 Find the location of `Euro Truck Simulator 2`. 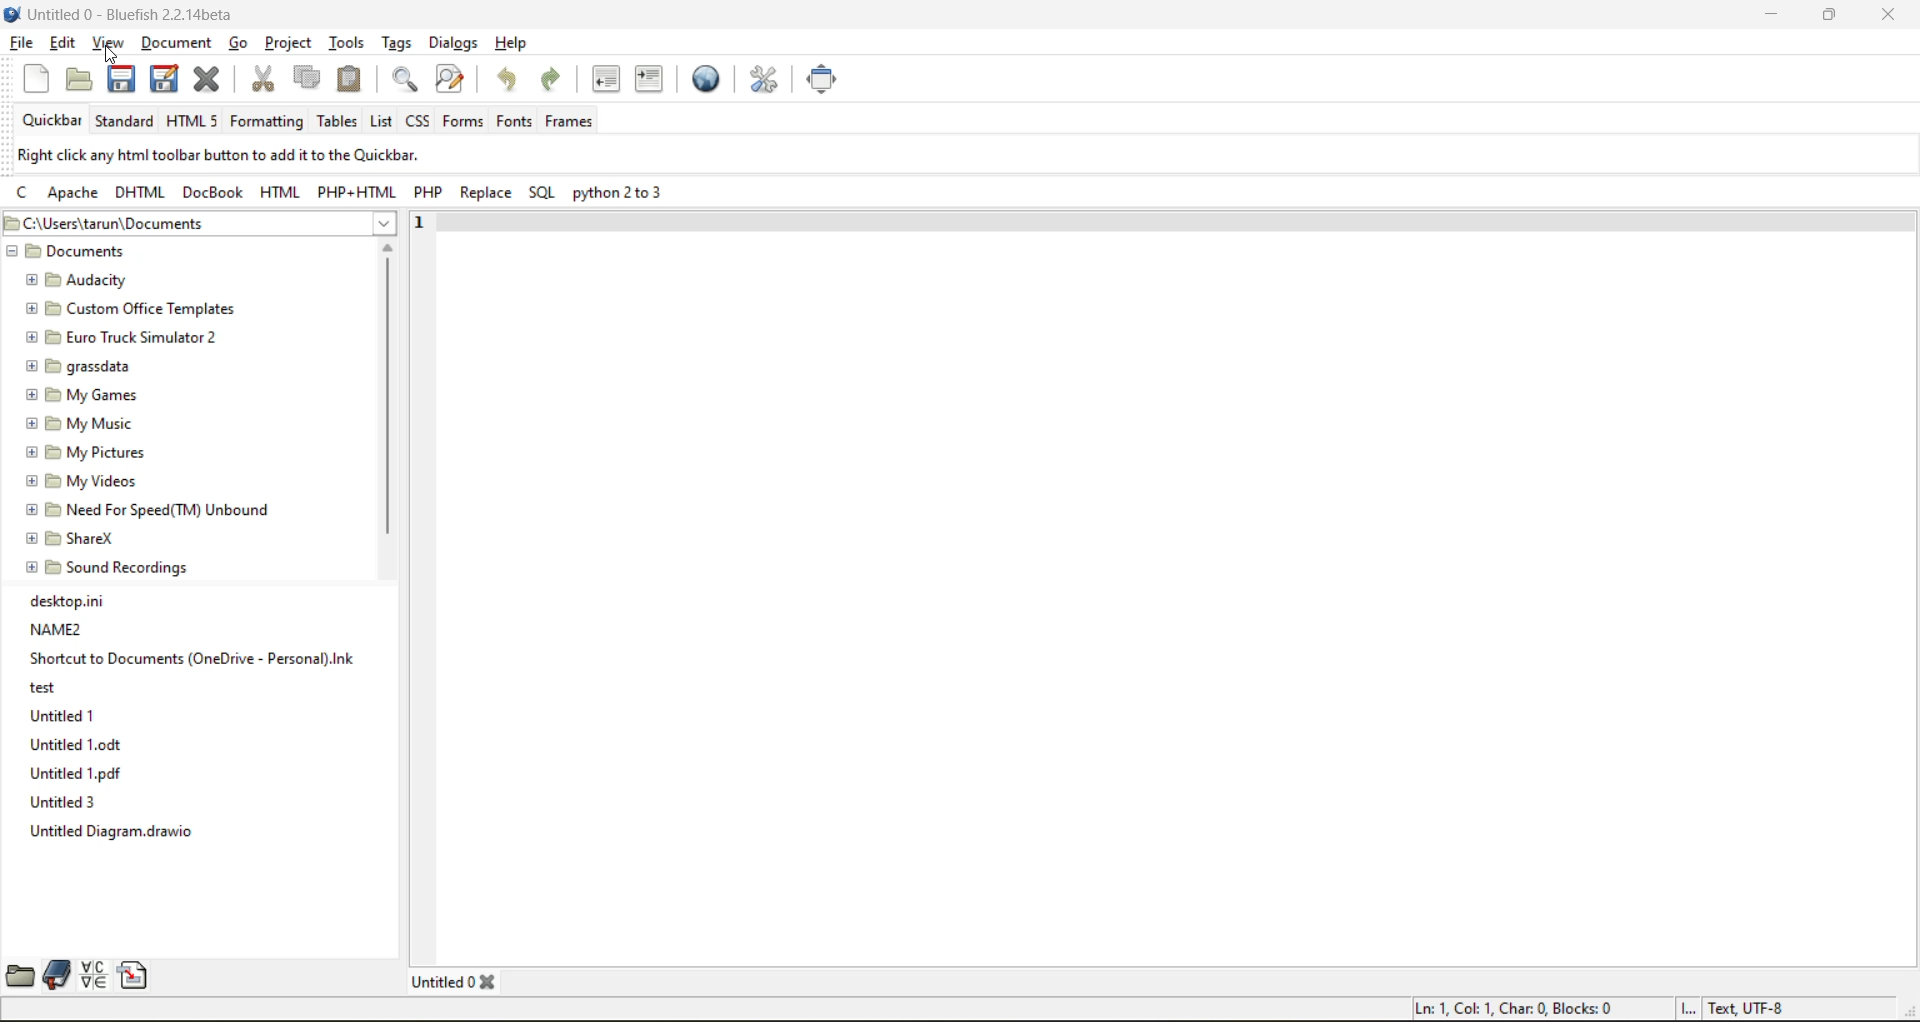

Euro Truck Simulator 2 is located at coordinates (124, 337).